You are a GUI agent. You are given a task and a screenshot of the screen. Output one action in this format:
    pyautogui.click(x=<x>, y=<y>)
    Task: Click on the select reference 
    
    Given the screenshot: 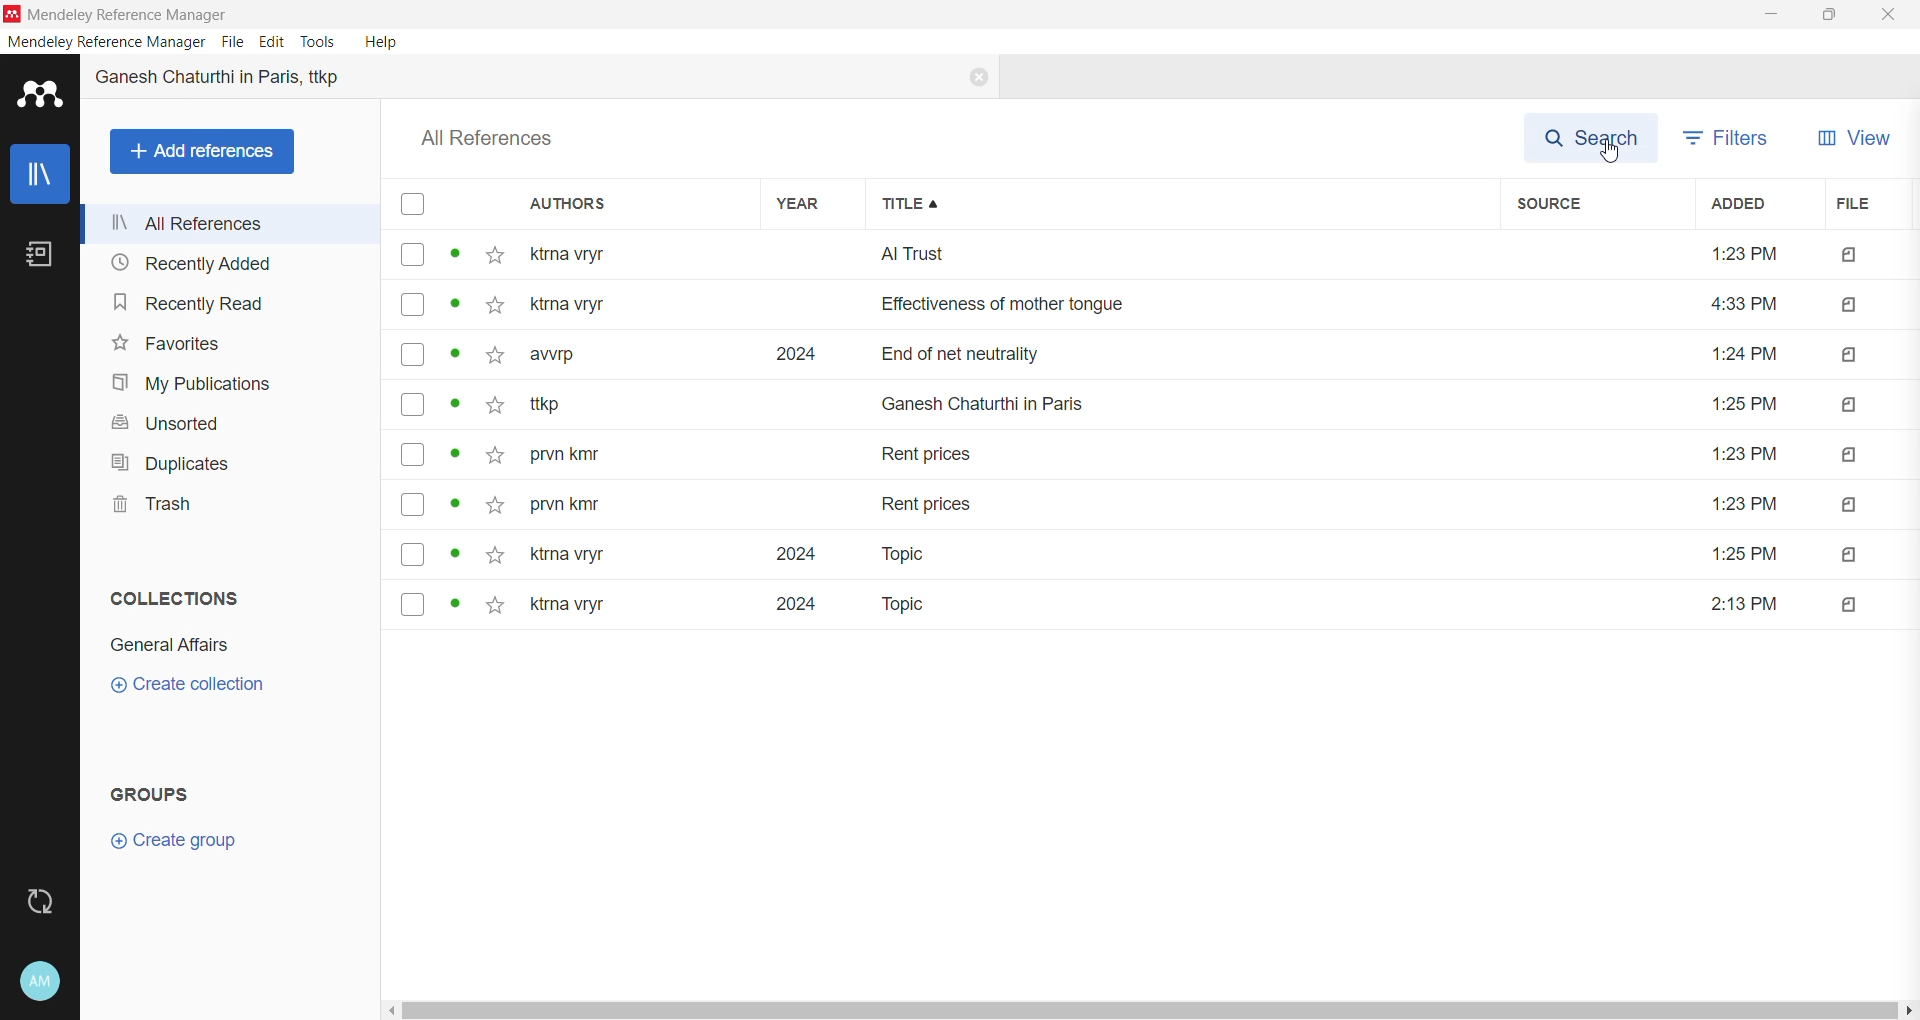 What is the action you would take?
    pyautogui.click(x=412, y=555)
    